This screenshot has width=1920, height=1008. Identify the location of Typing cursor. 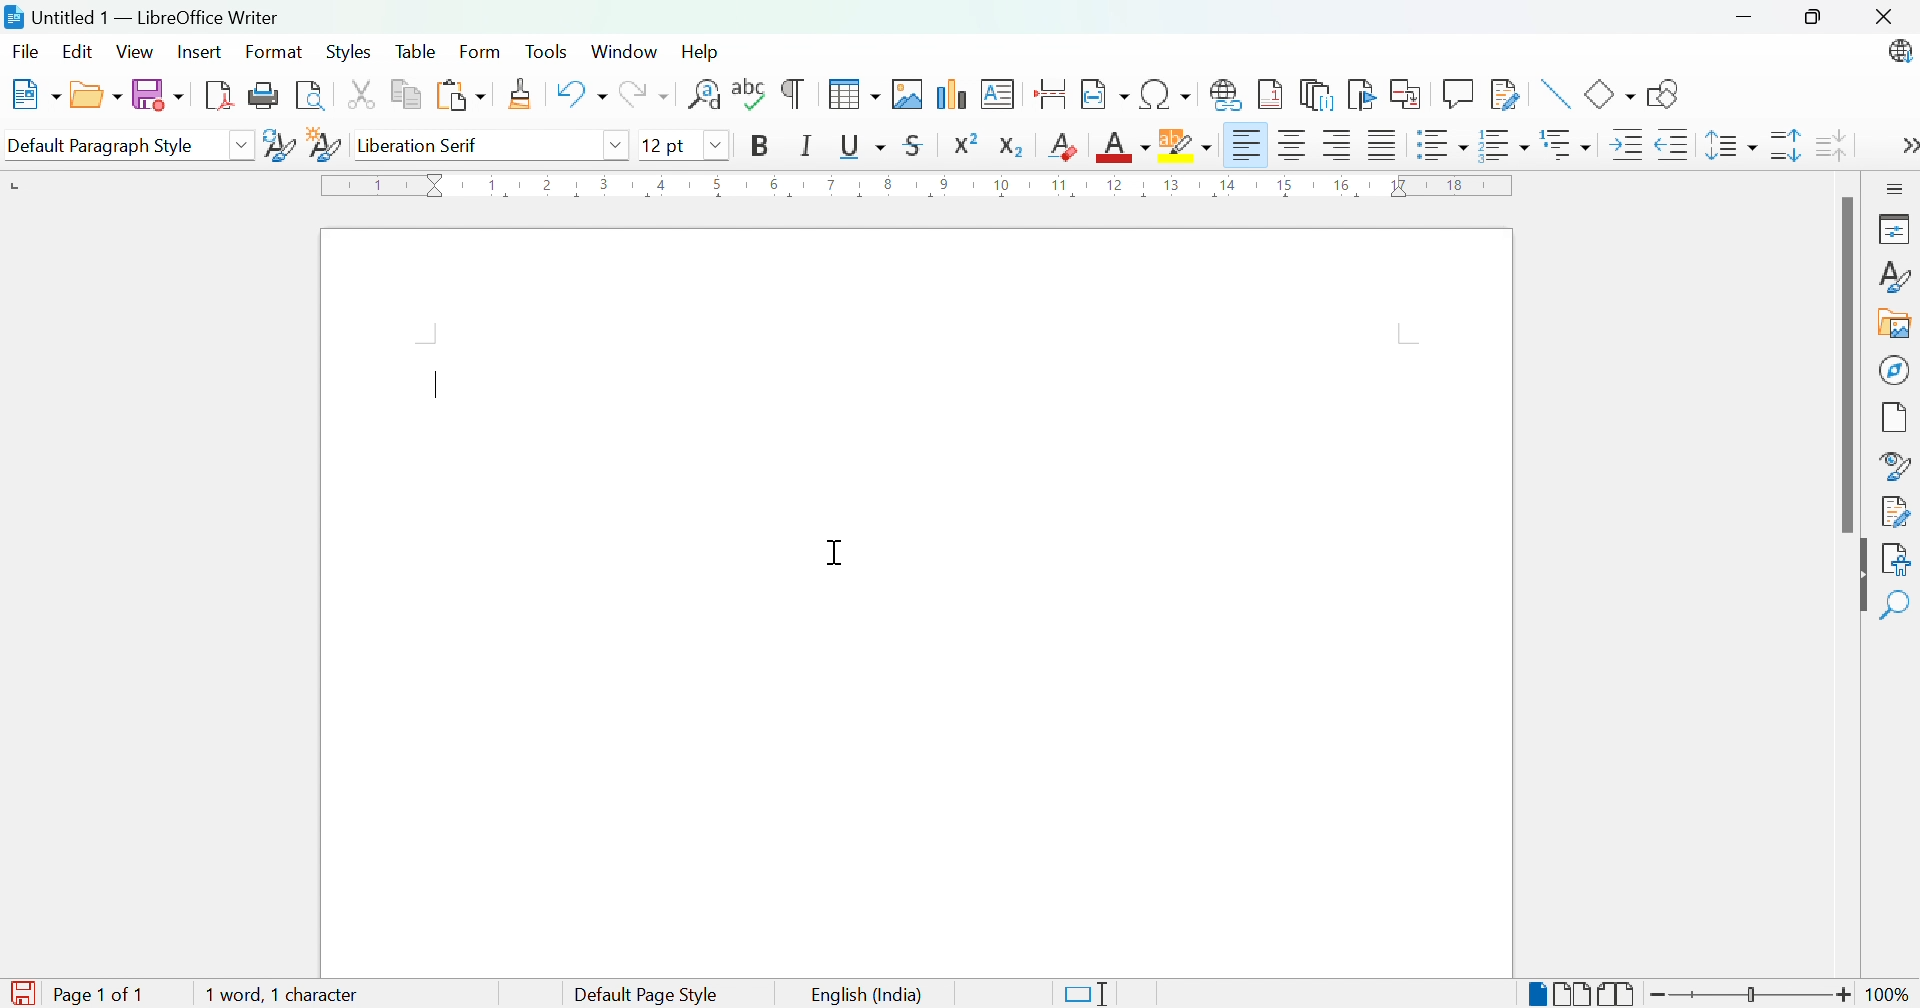
(441, 381).